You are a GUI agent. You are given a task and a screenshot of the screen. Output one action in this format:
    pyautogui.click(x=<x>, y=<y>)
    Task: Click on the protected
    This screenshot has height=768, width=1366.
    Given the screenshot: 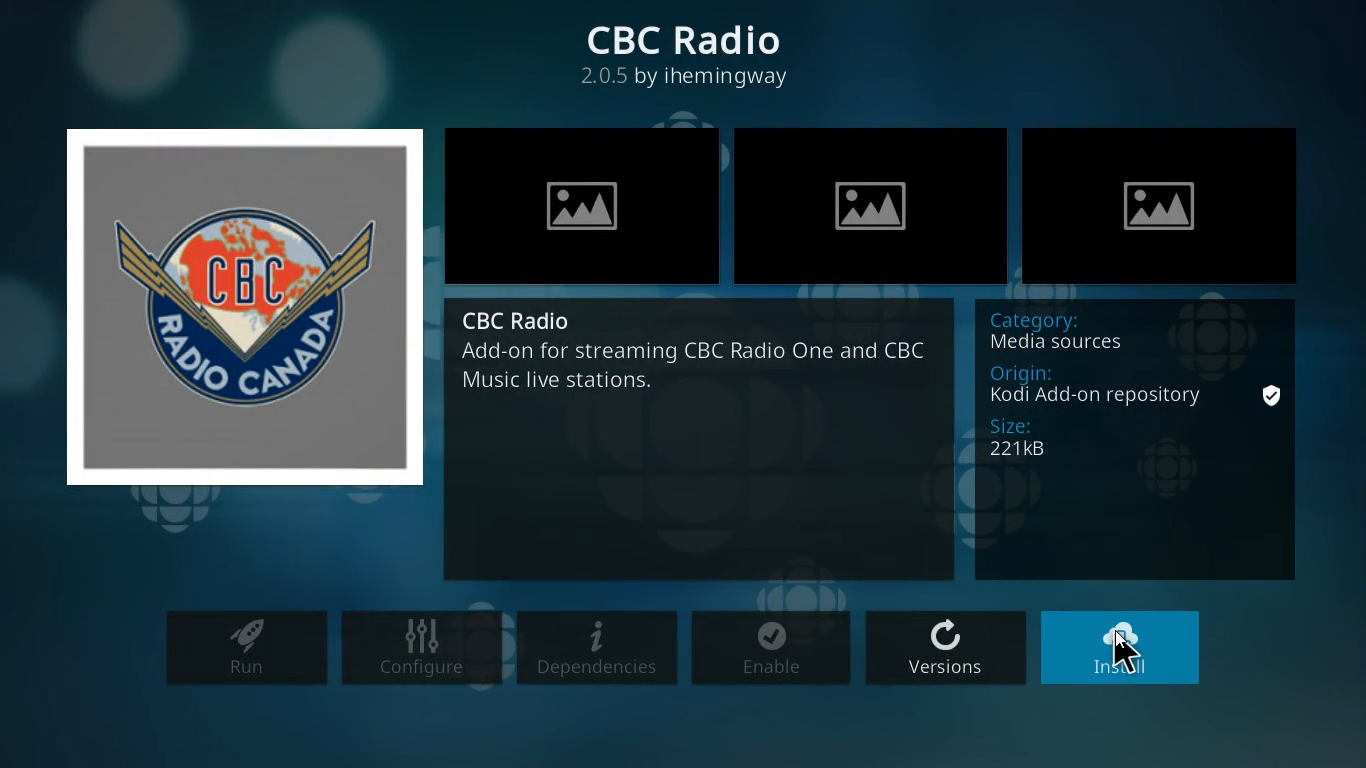 What is the action you would take?
    pyautogui.click(x=1276, y=394)
    